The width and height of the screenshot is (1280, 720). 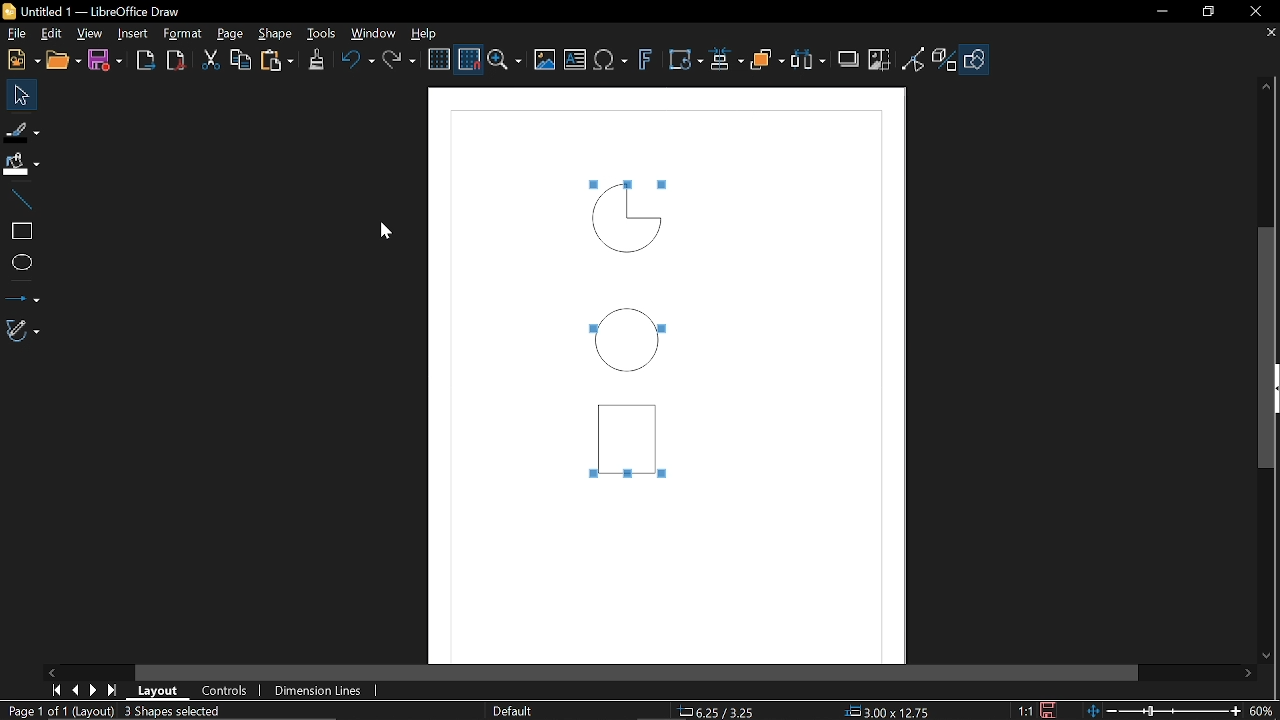 What do you see at coordinates (1250, 675) in the screenshot?
I see `Move right` at bounding box center [1250, 675].